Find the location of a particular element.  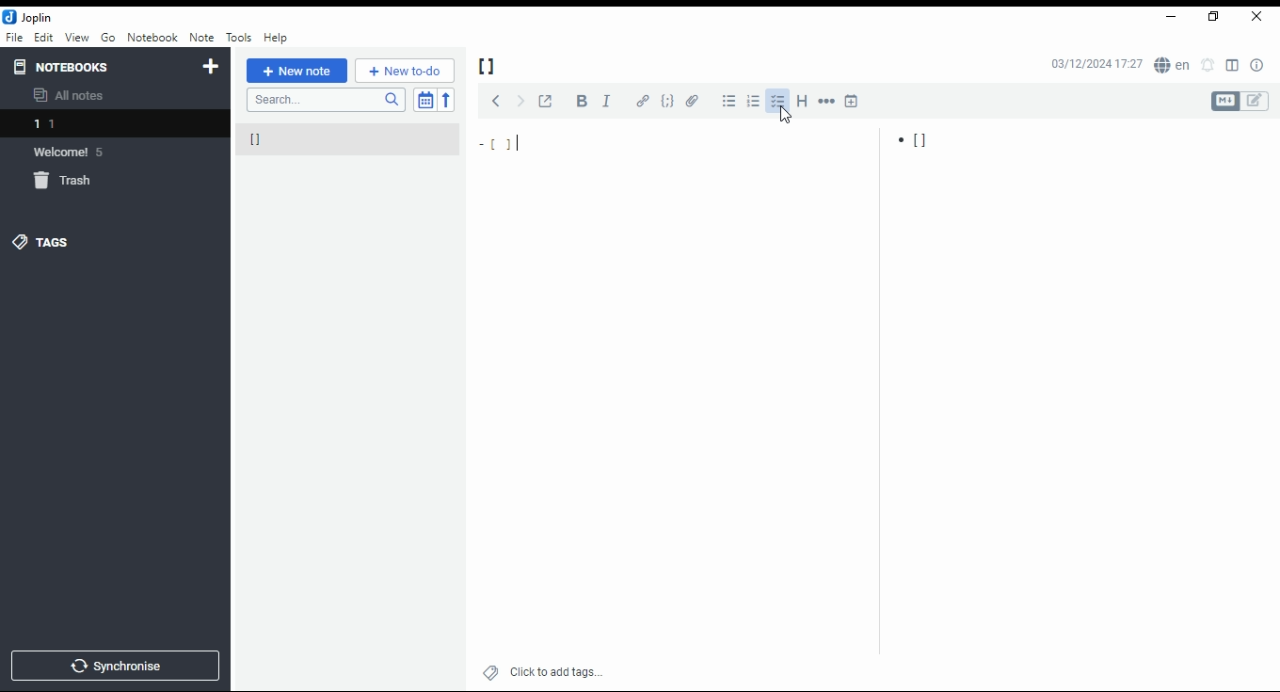

[] is located at coordinates (488, 66).